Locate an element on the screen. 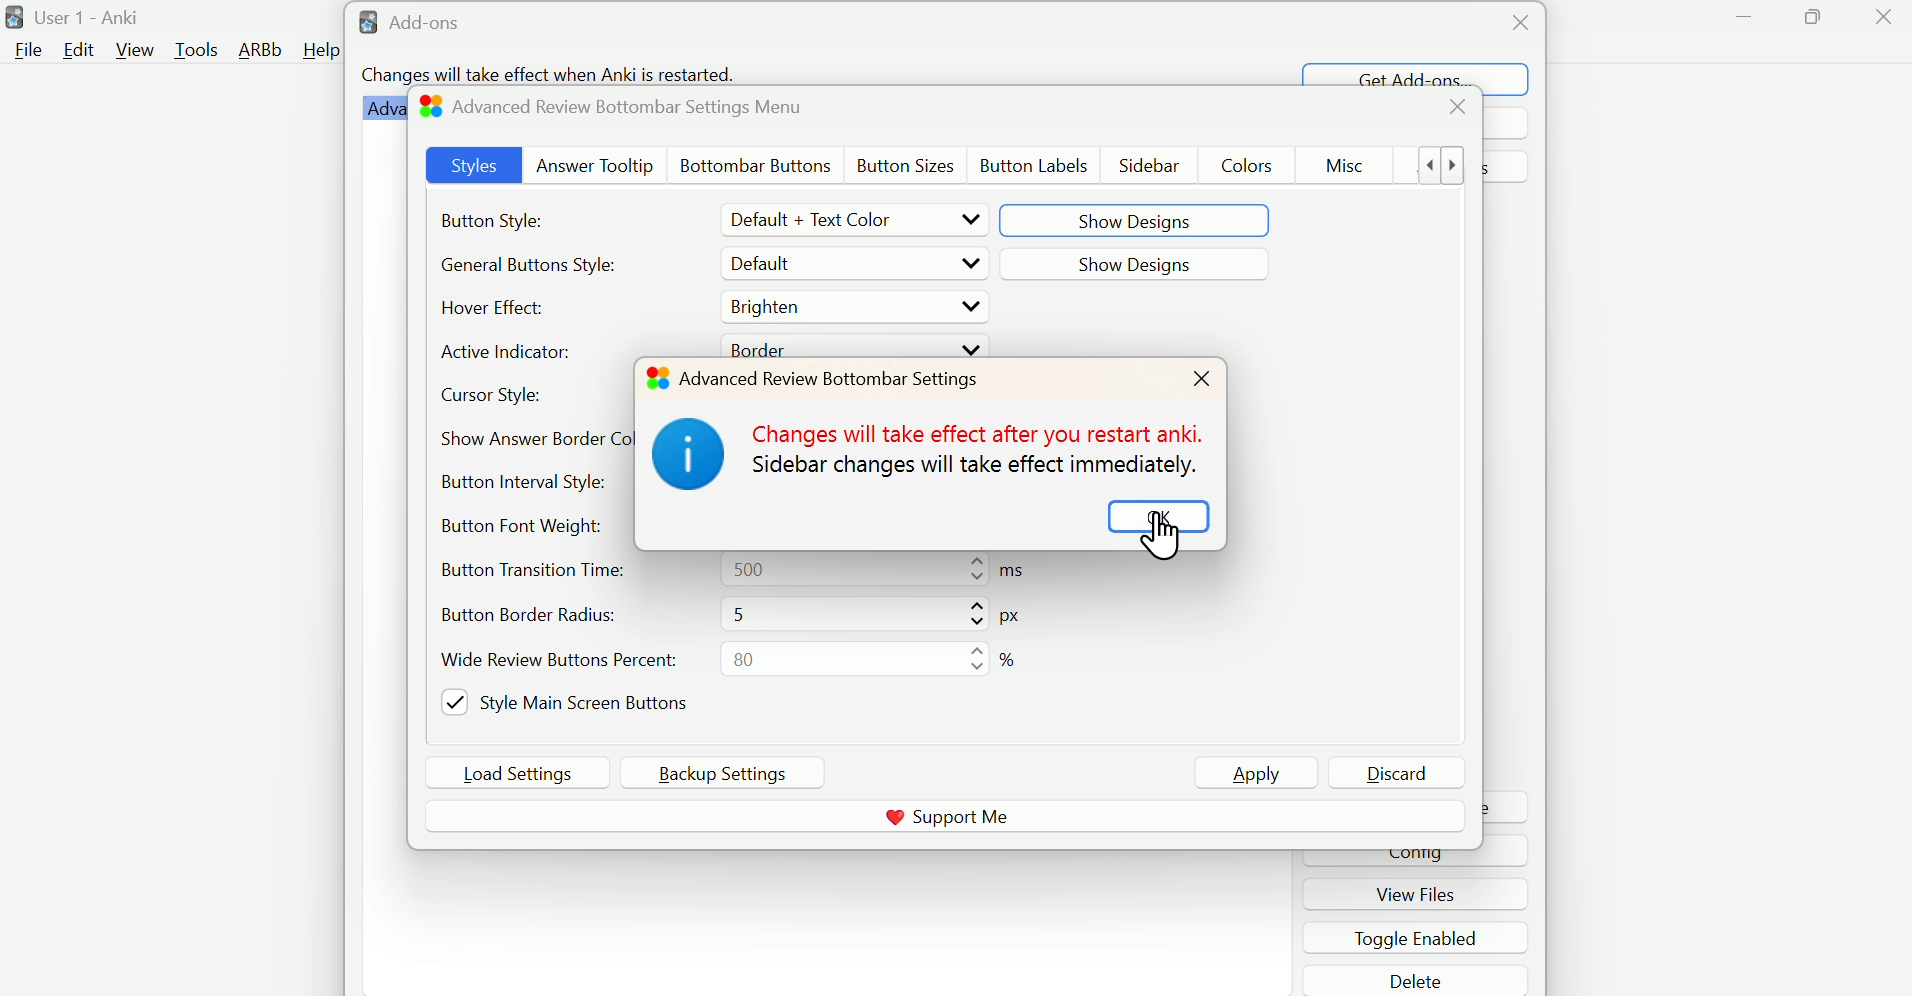 The width and height of the screenshot is (1912, 996). Button Style: is located at coordinates (487, 218).